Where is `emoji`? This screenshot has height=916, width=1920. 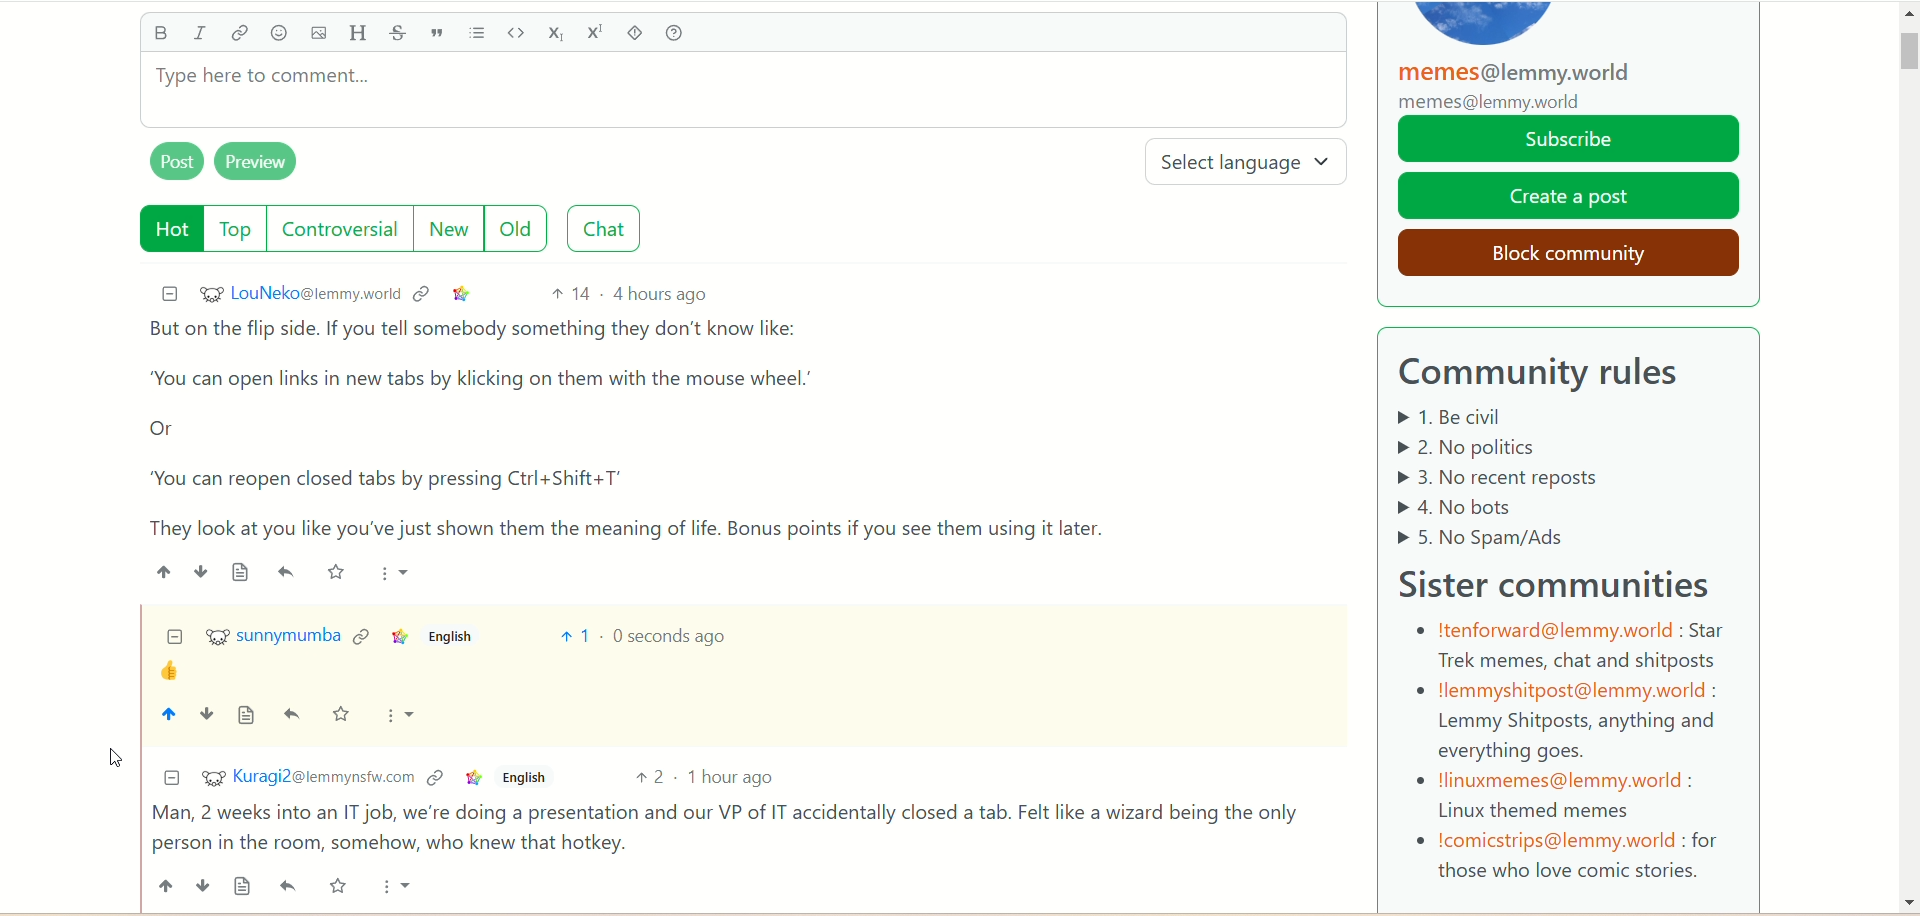
emoji is located at coordinates (284, 575).